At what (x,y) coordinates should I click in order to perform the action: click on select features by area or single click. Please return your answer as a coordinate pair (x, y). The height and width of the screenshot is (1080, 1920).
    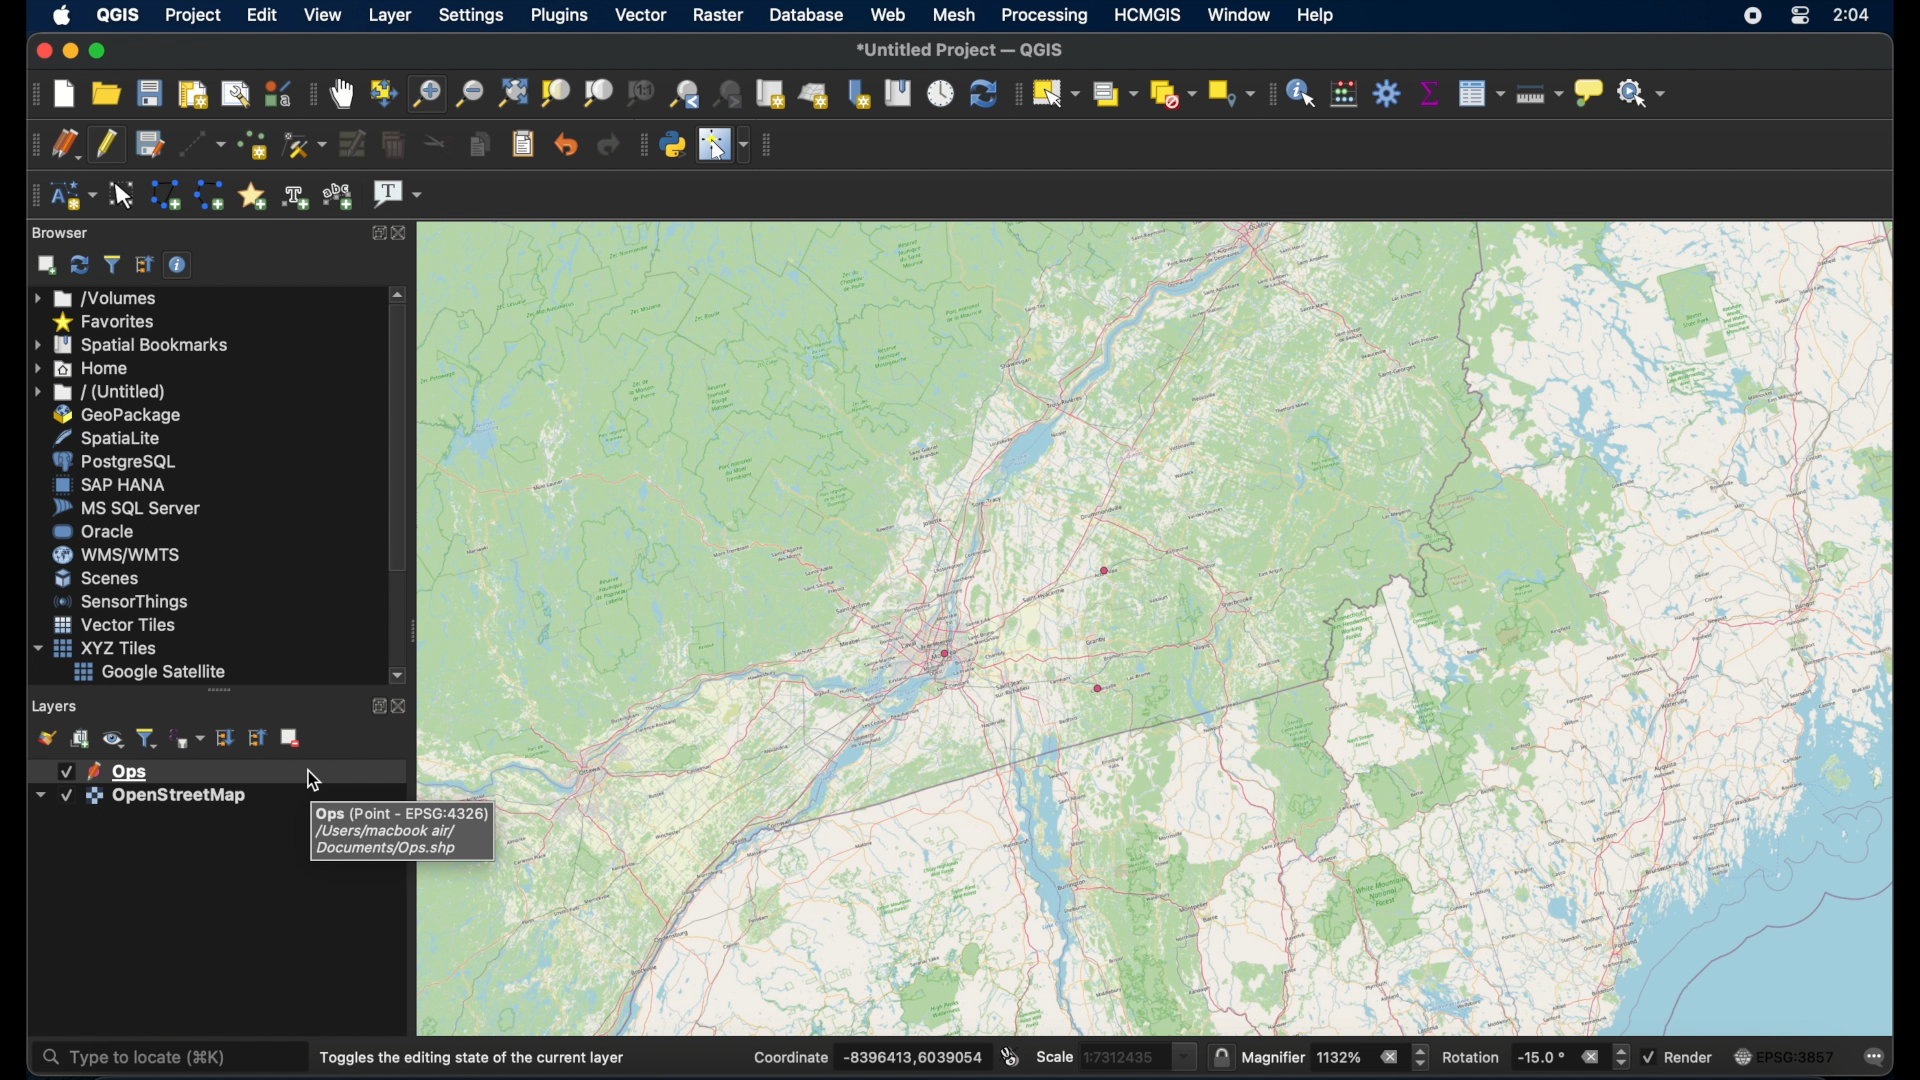
    Looking at the image, I should click on (1054, 91).